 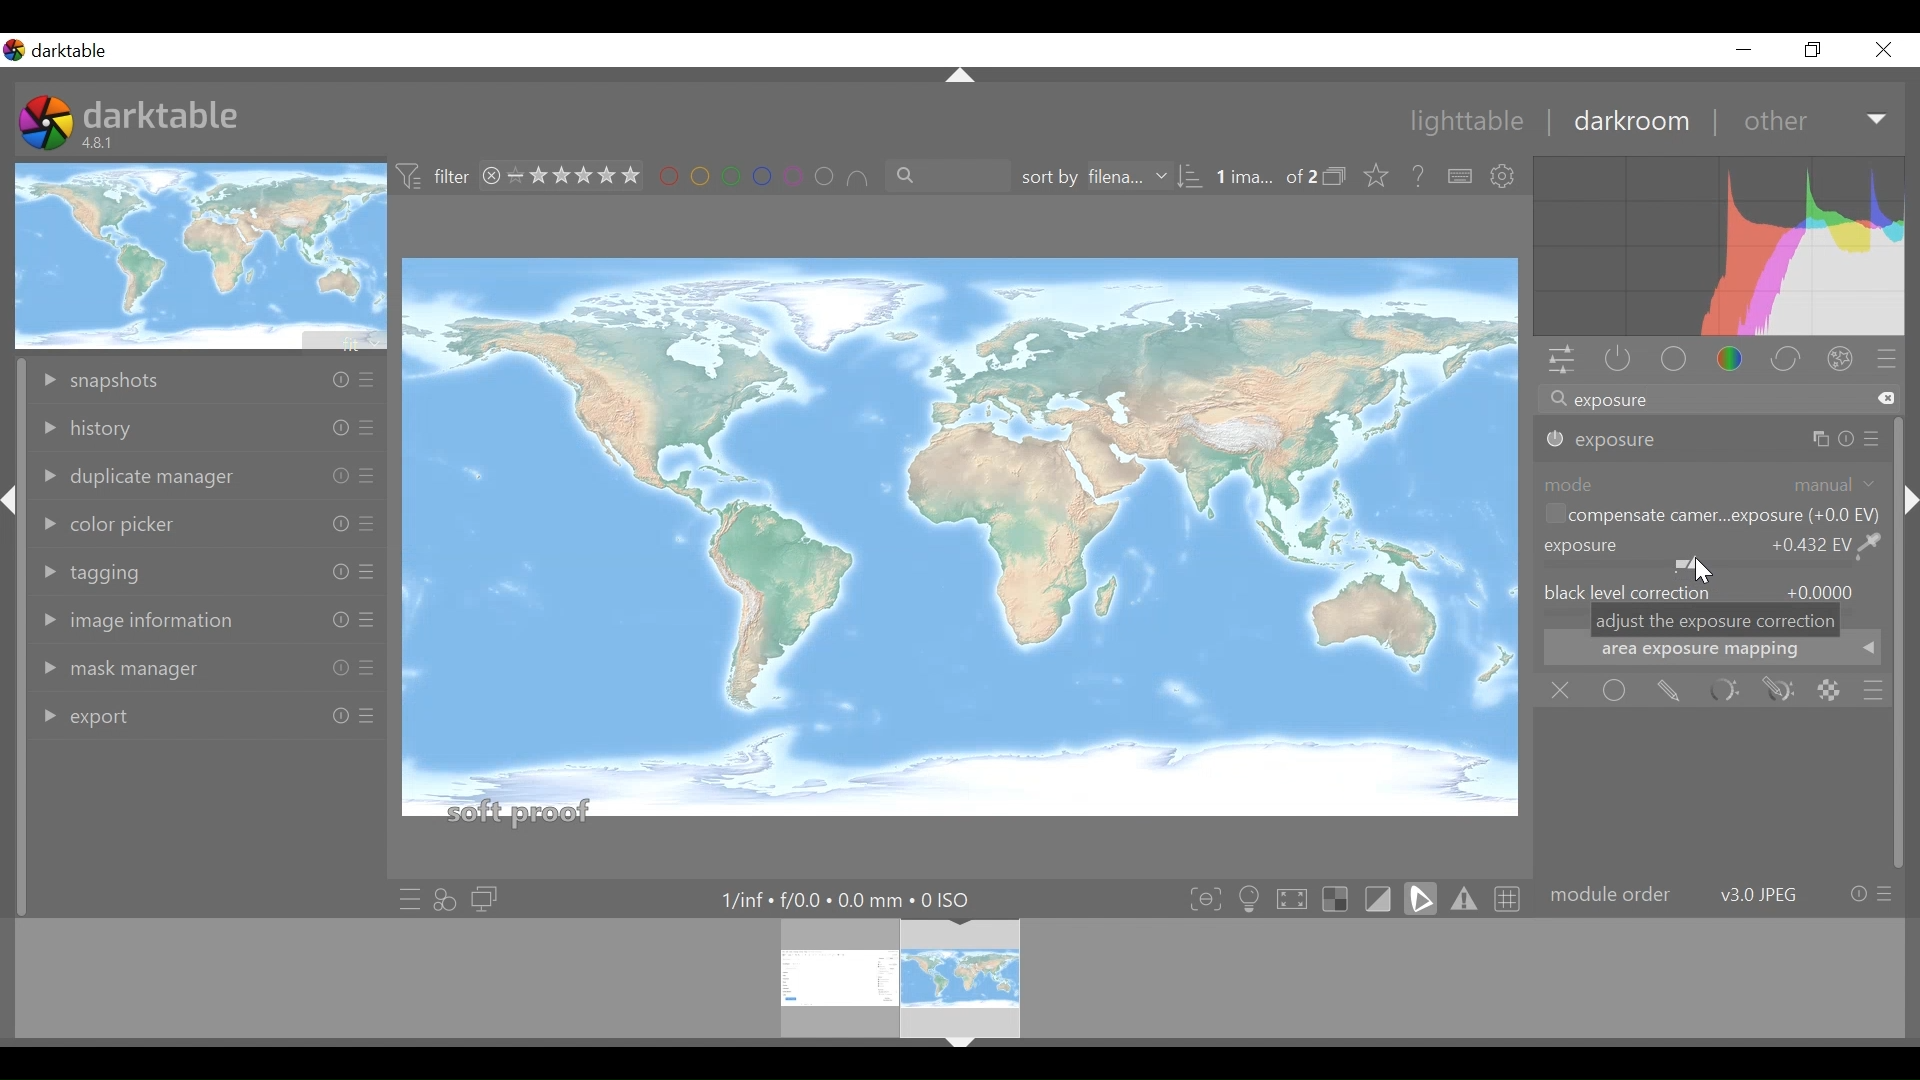 I want to click on parametric mask, so click(x=1723, y=691).